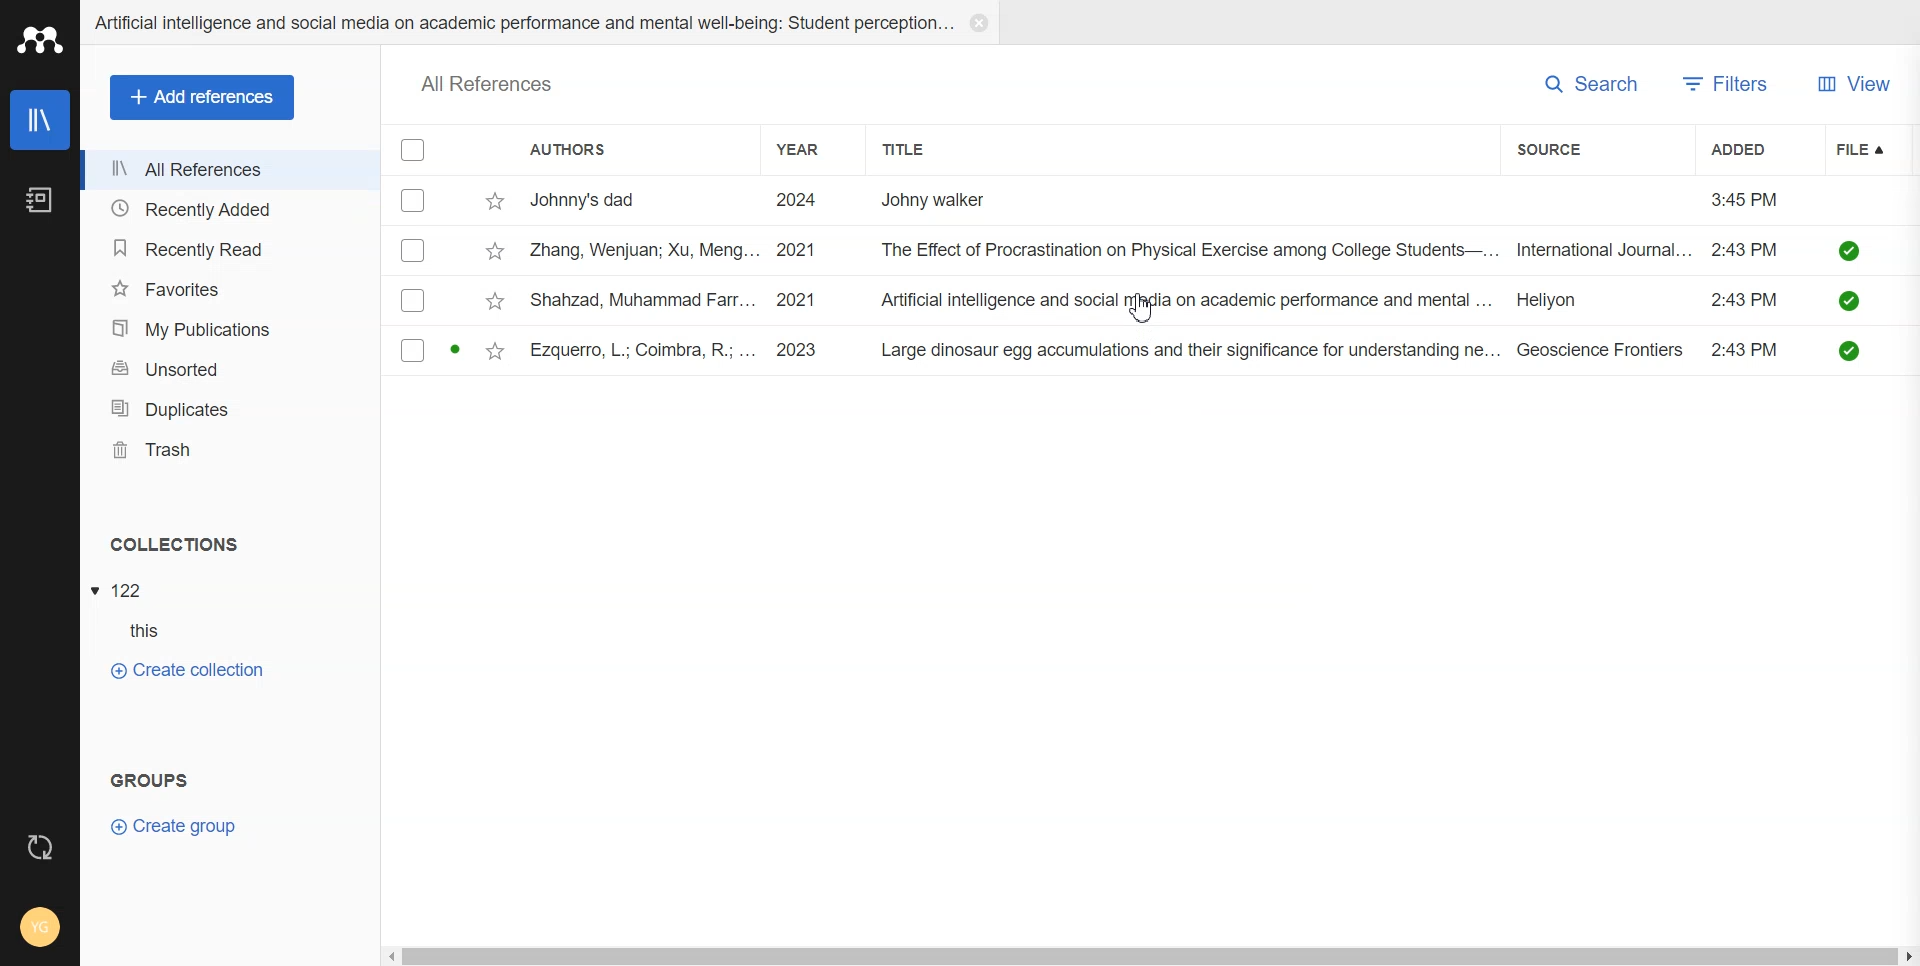 The image size is (1920, 966). What do you see at coordinates (495, 303) in the screenshot?
I see `star` at bounding box center [495, 303].